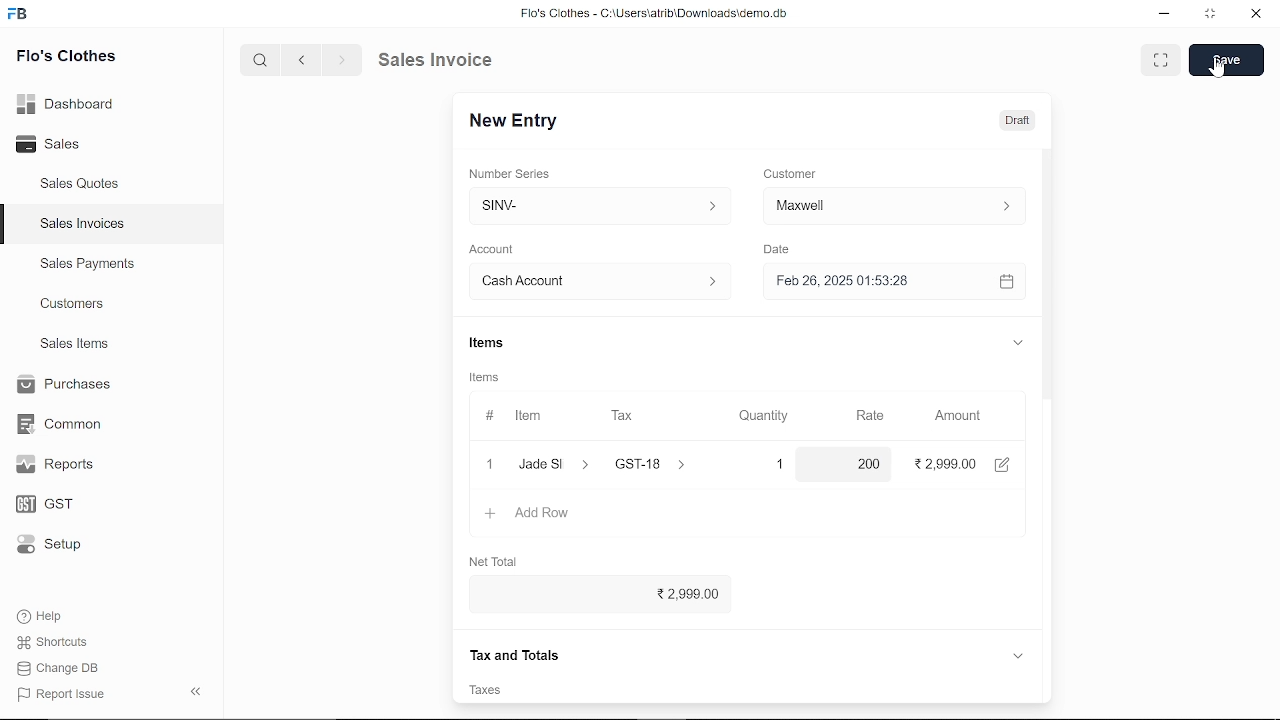 This screenshot has height=720, width=1280. Describe the element at coordinates (1166, 16) in the screenshot. I see `minimize` at that location.